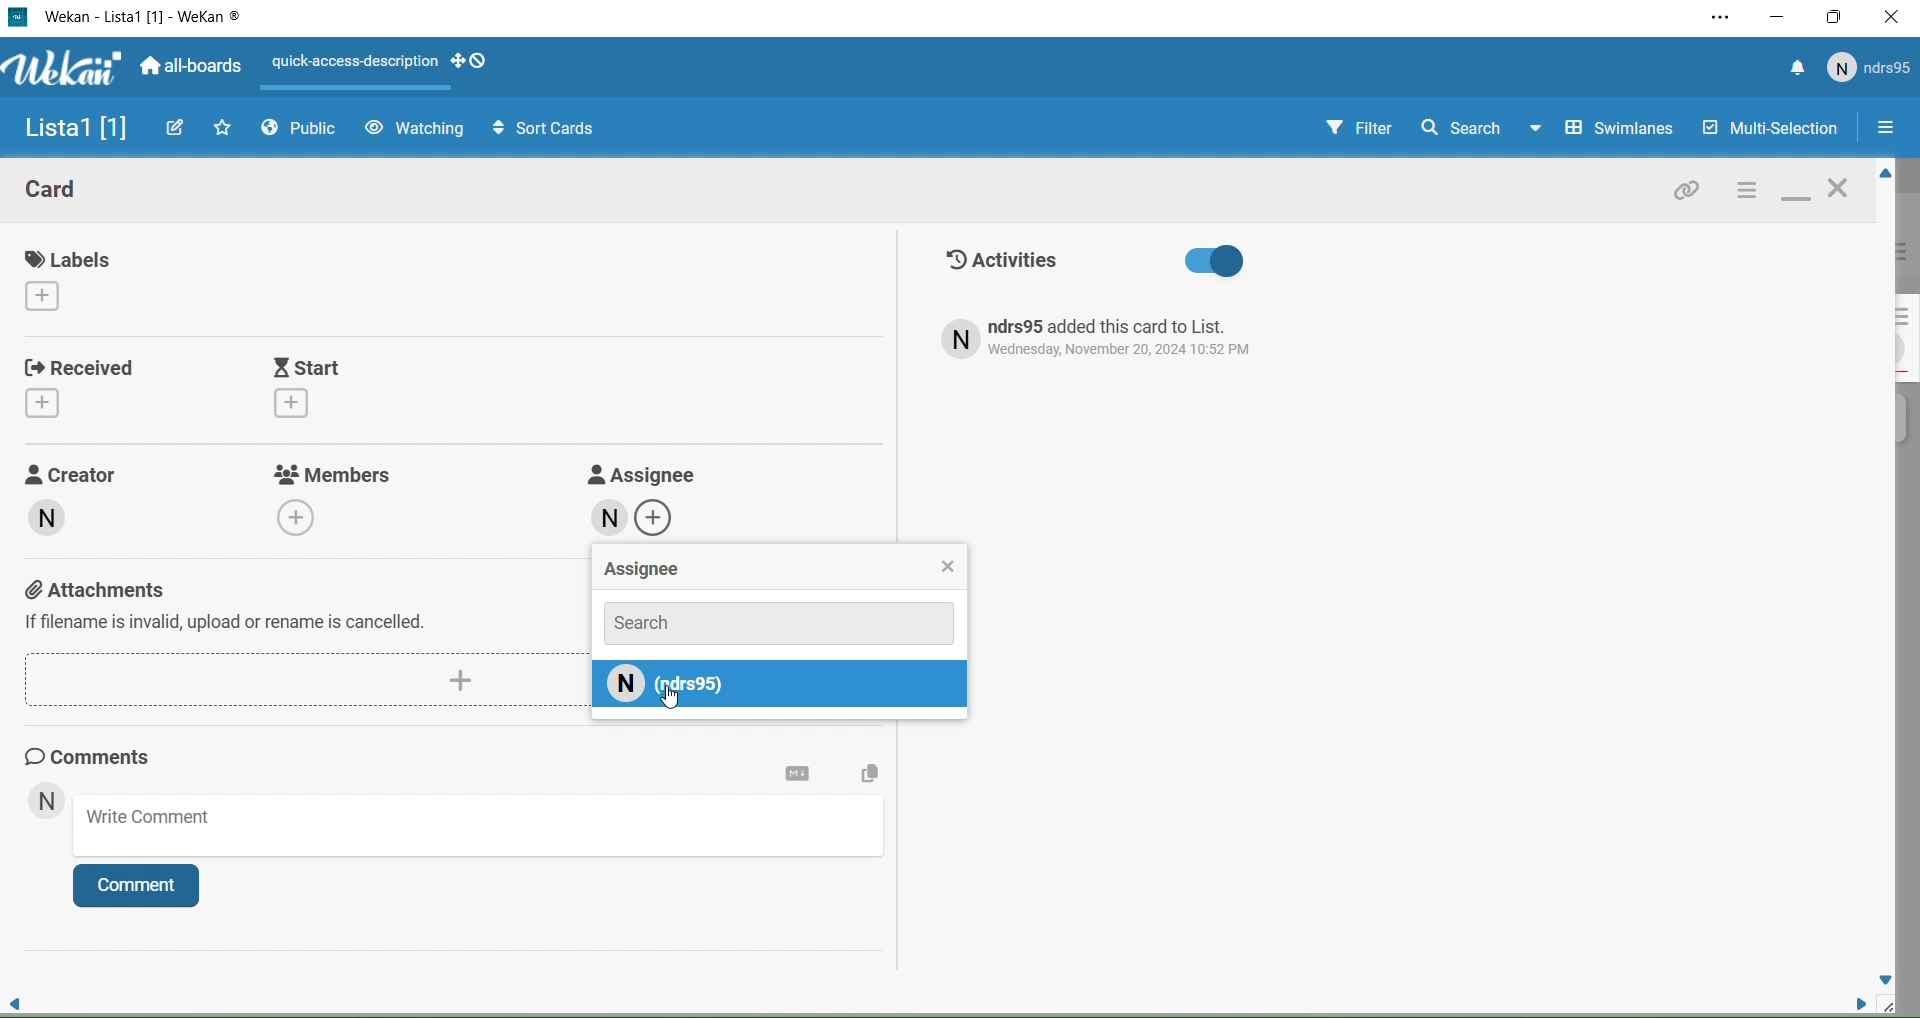  What do you see at coordinates (304, 131) in the screenshot?
I see `Public` at bounding box center [304, 131].